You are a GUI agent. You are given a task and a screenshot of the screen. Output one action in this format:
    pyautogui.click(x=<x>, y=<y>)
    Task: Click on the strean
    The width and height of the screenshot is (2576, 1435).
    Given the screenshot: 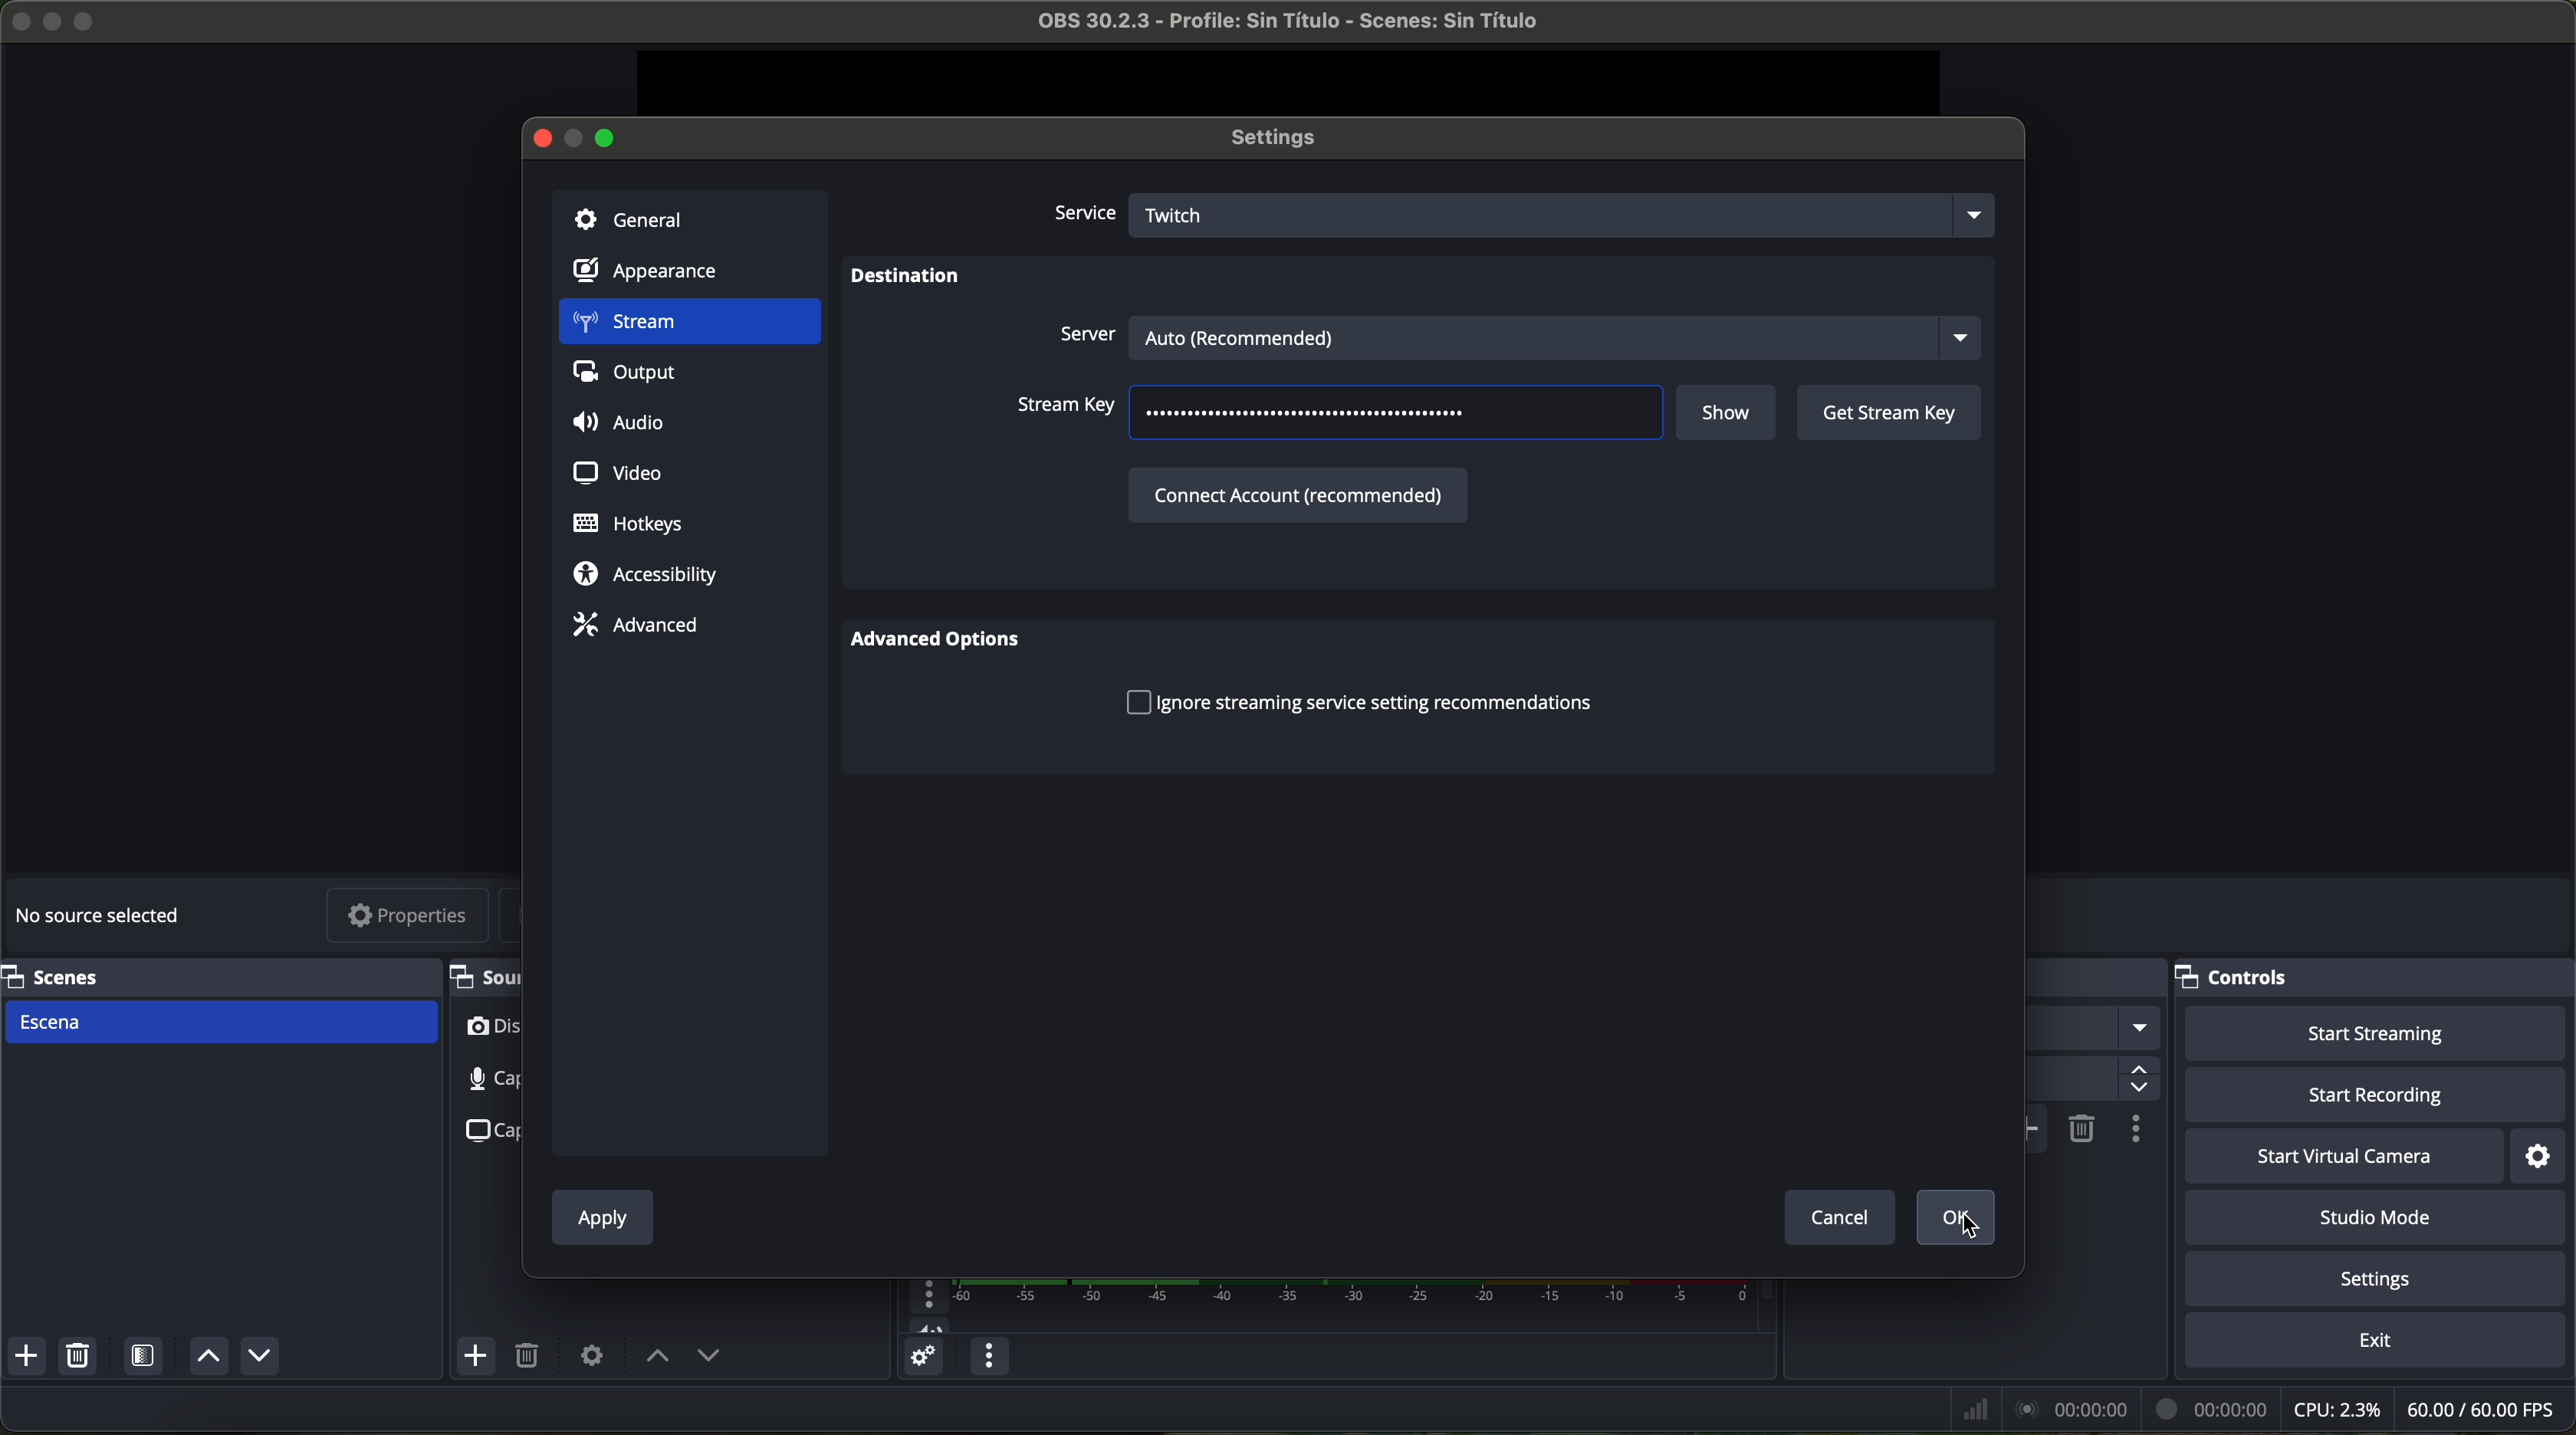 What is the action you would take?
    pyautogui.click(x=688, y=324)
    